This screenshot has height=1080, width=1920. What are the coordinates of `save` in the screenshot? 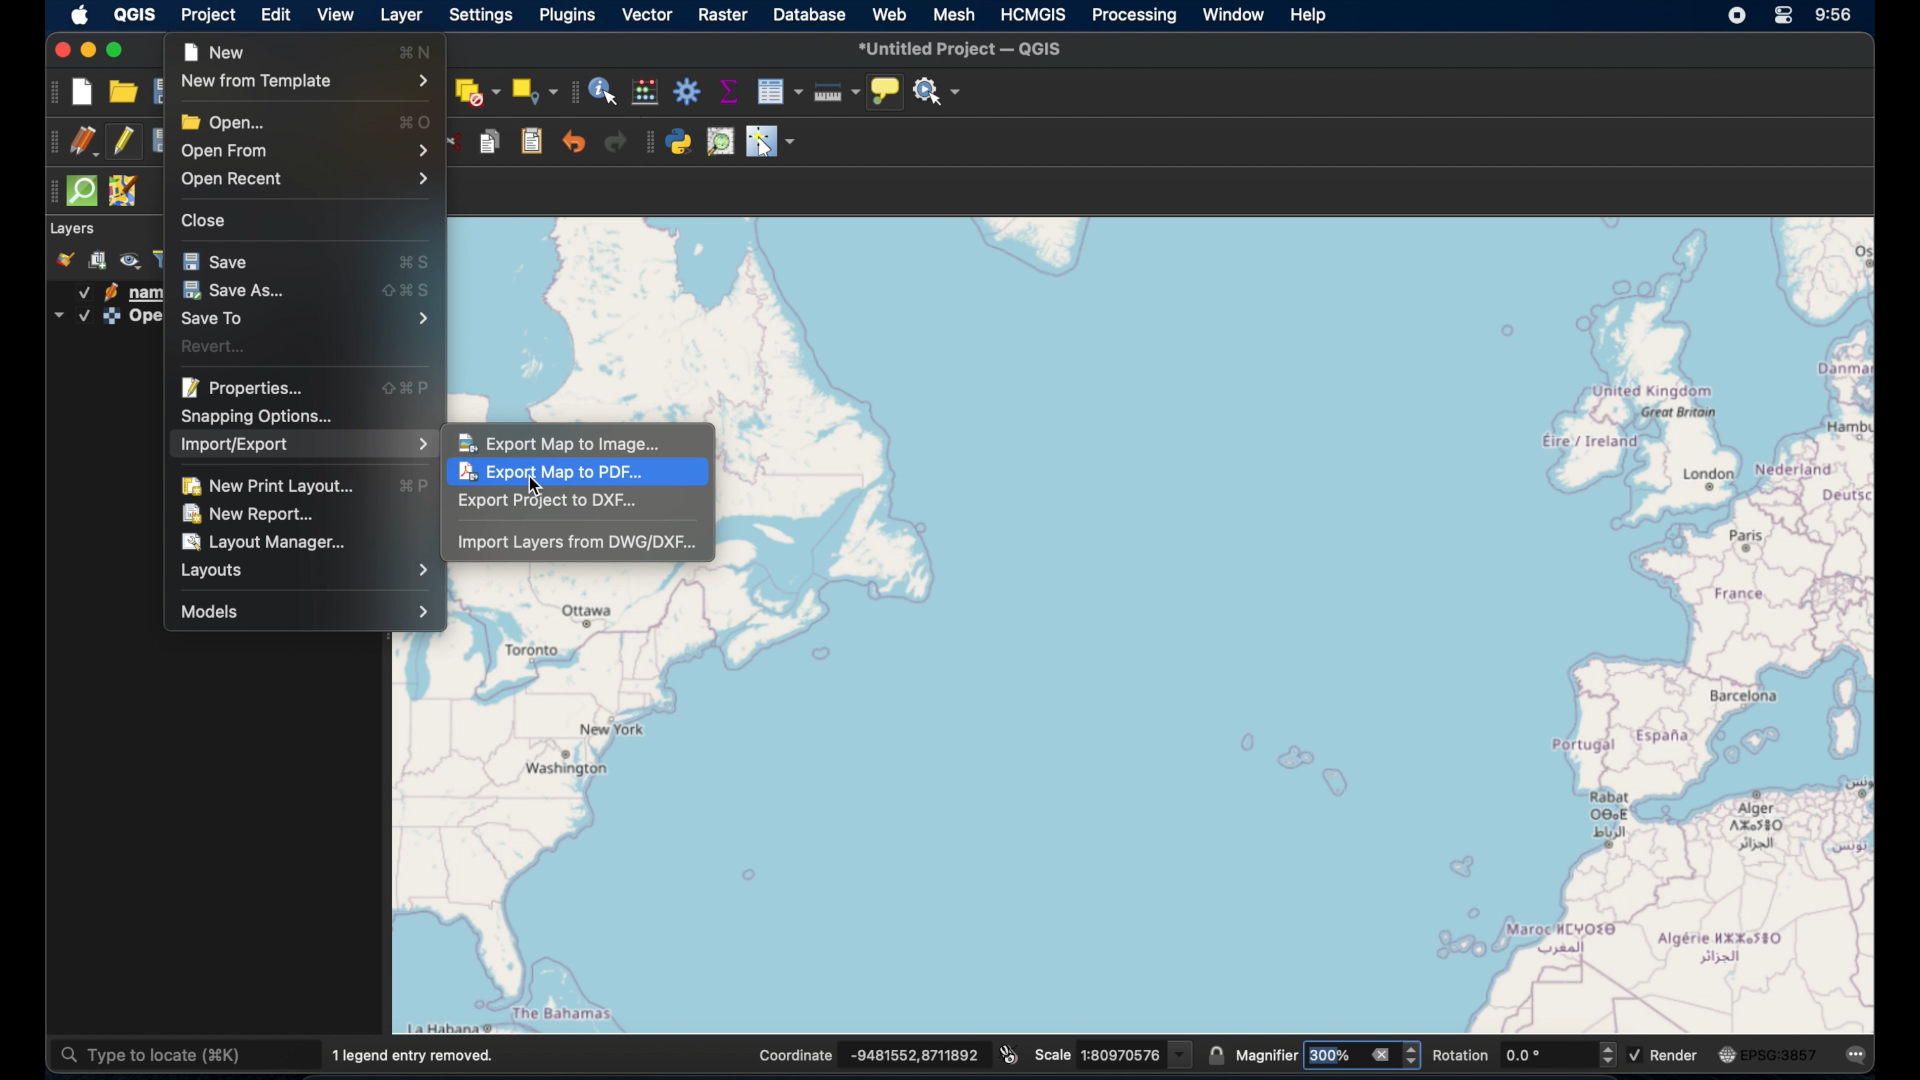 It's located at (217, 260).